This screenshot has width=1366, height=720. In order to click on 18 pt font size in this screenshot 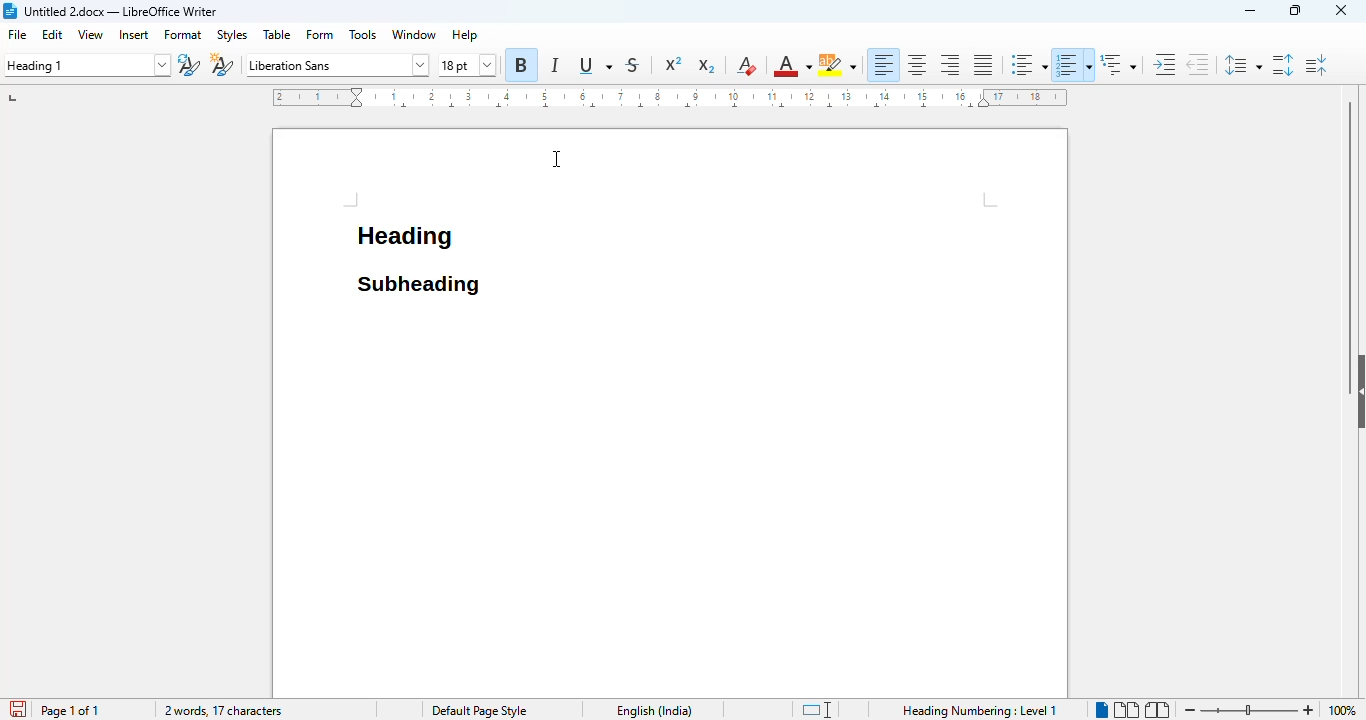, I will do `click(468, 66)`.